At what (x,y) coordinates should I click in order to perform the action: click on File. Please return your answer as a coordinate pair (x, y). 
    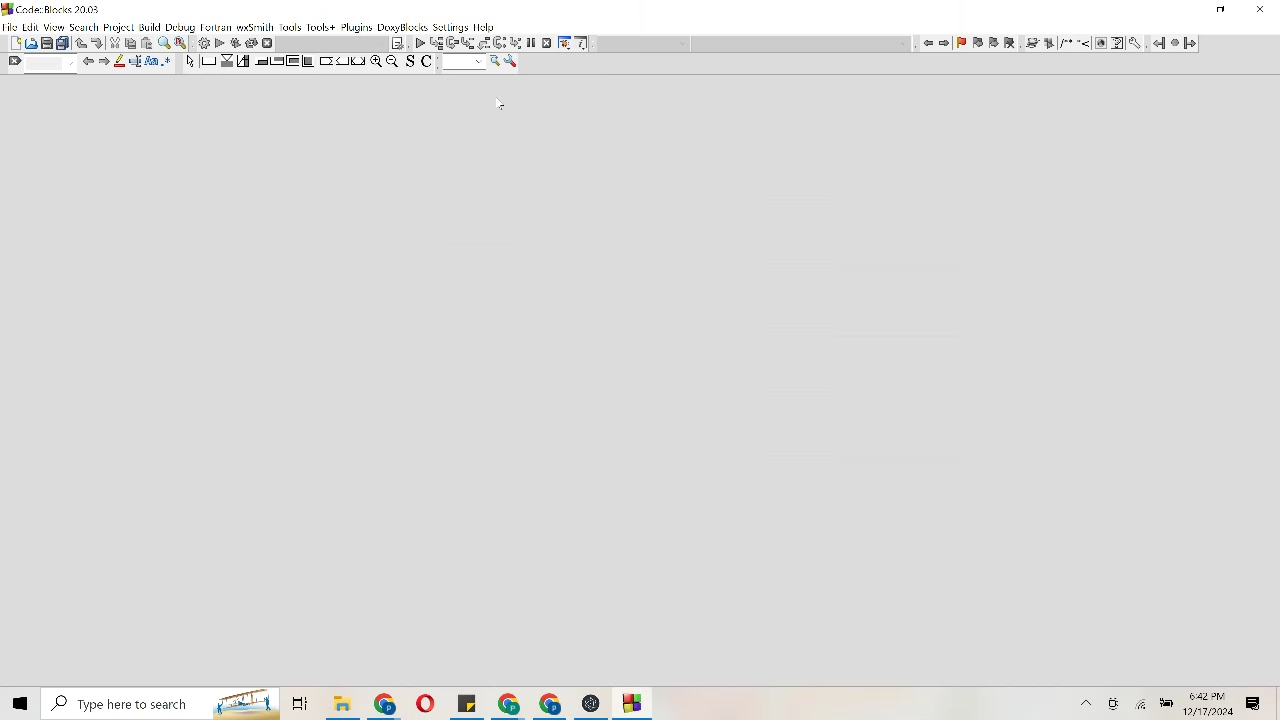
    Looking at the image, I should click on (424, 703).